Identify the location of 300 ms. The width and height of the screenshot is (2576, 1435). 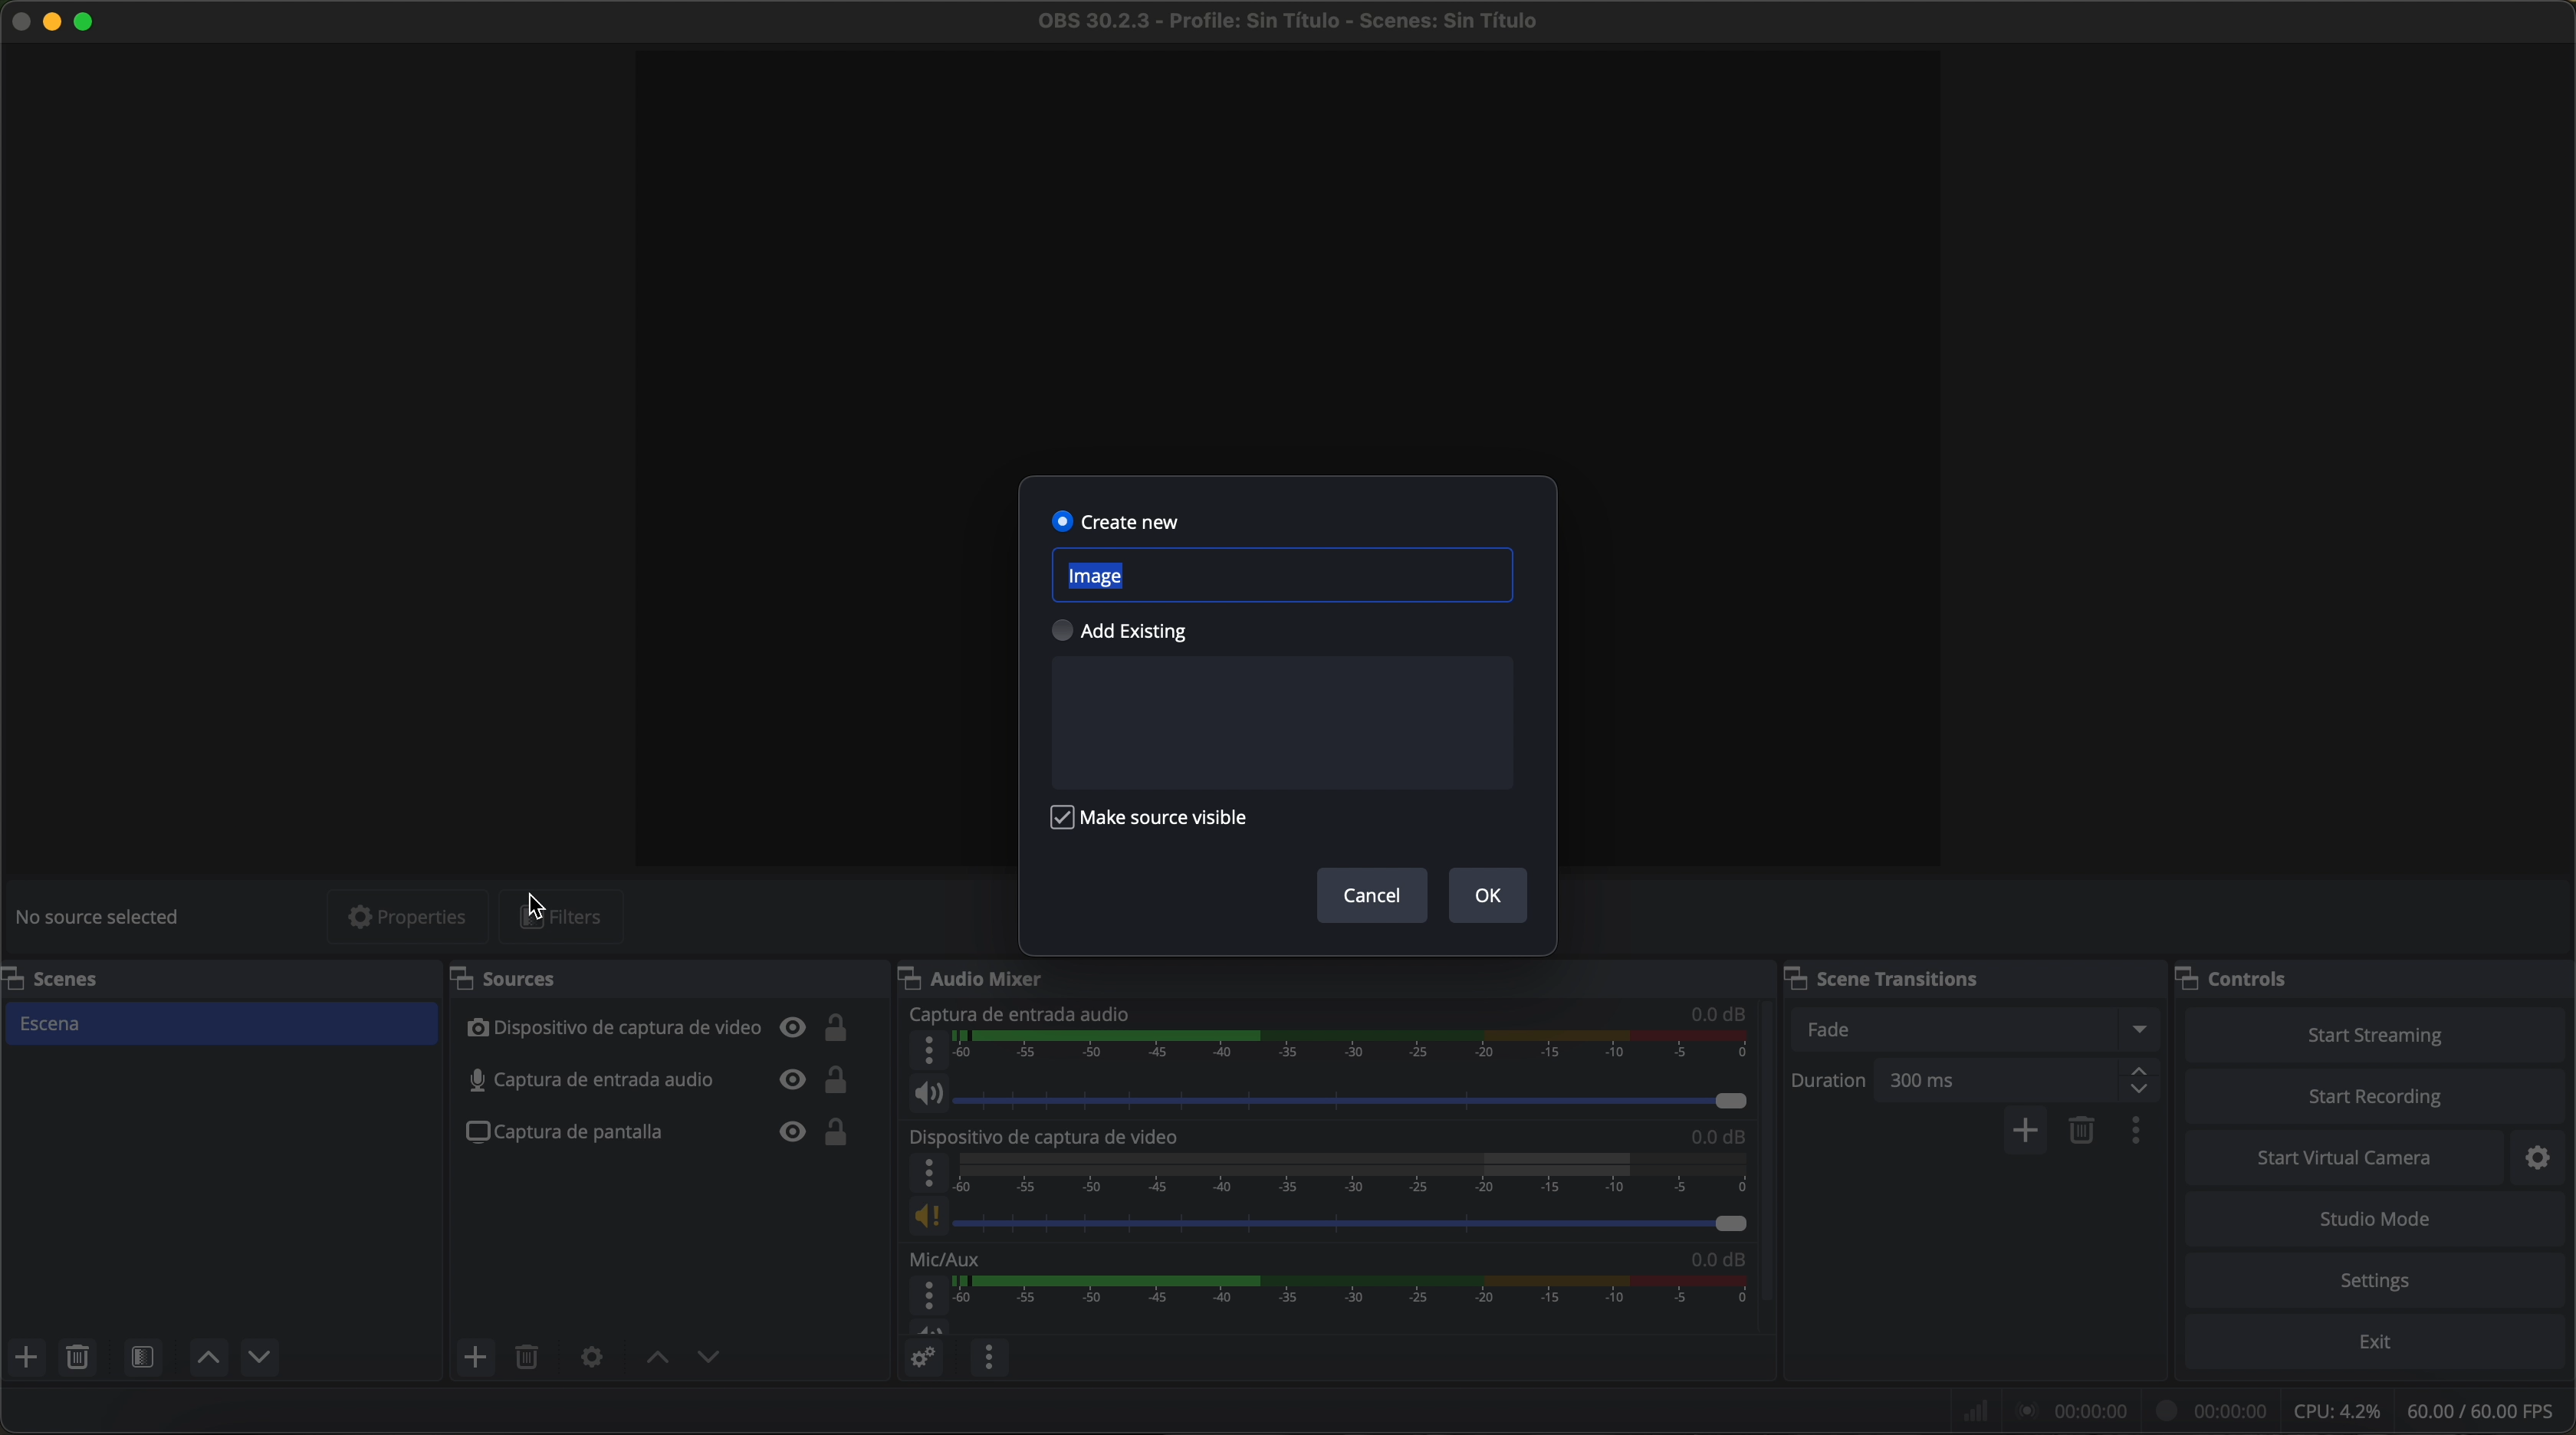
(2019, 1080).